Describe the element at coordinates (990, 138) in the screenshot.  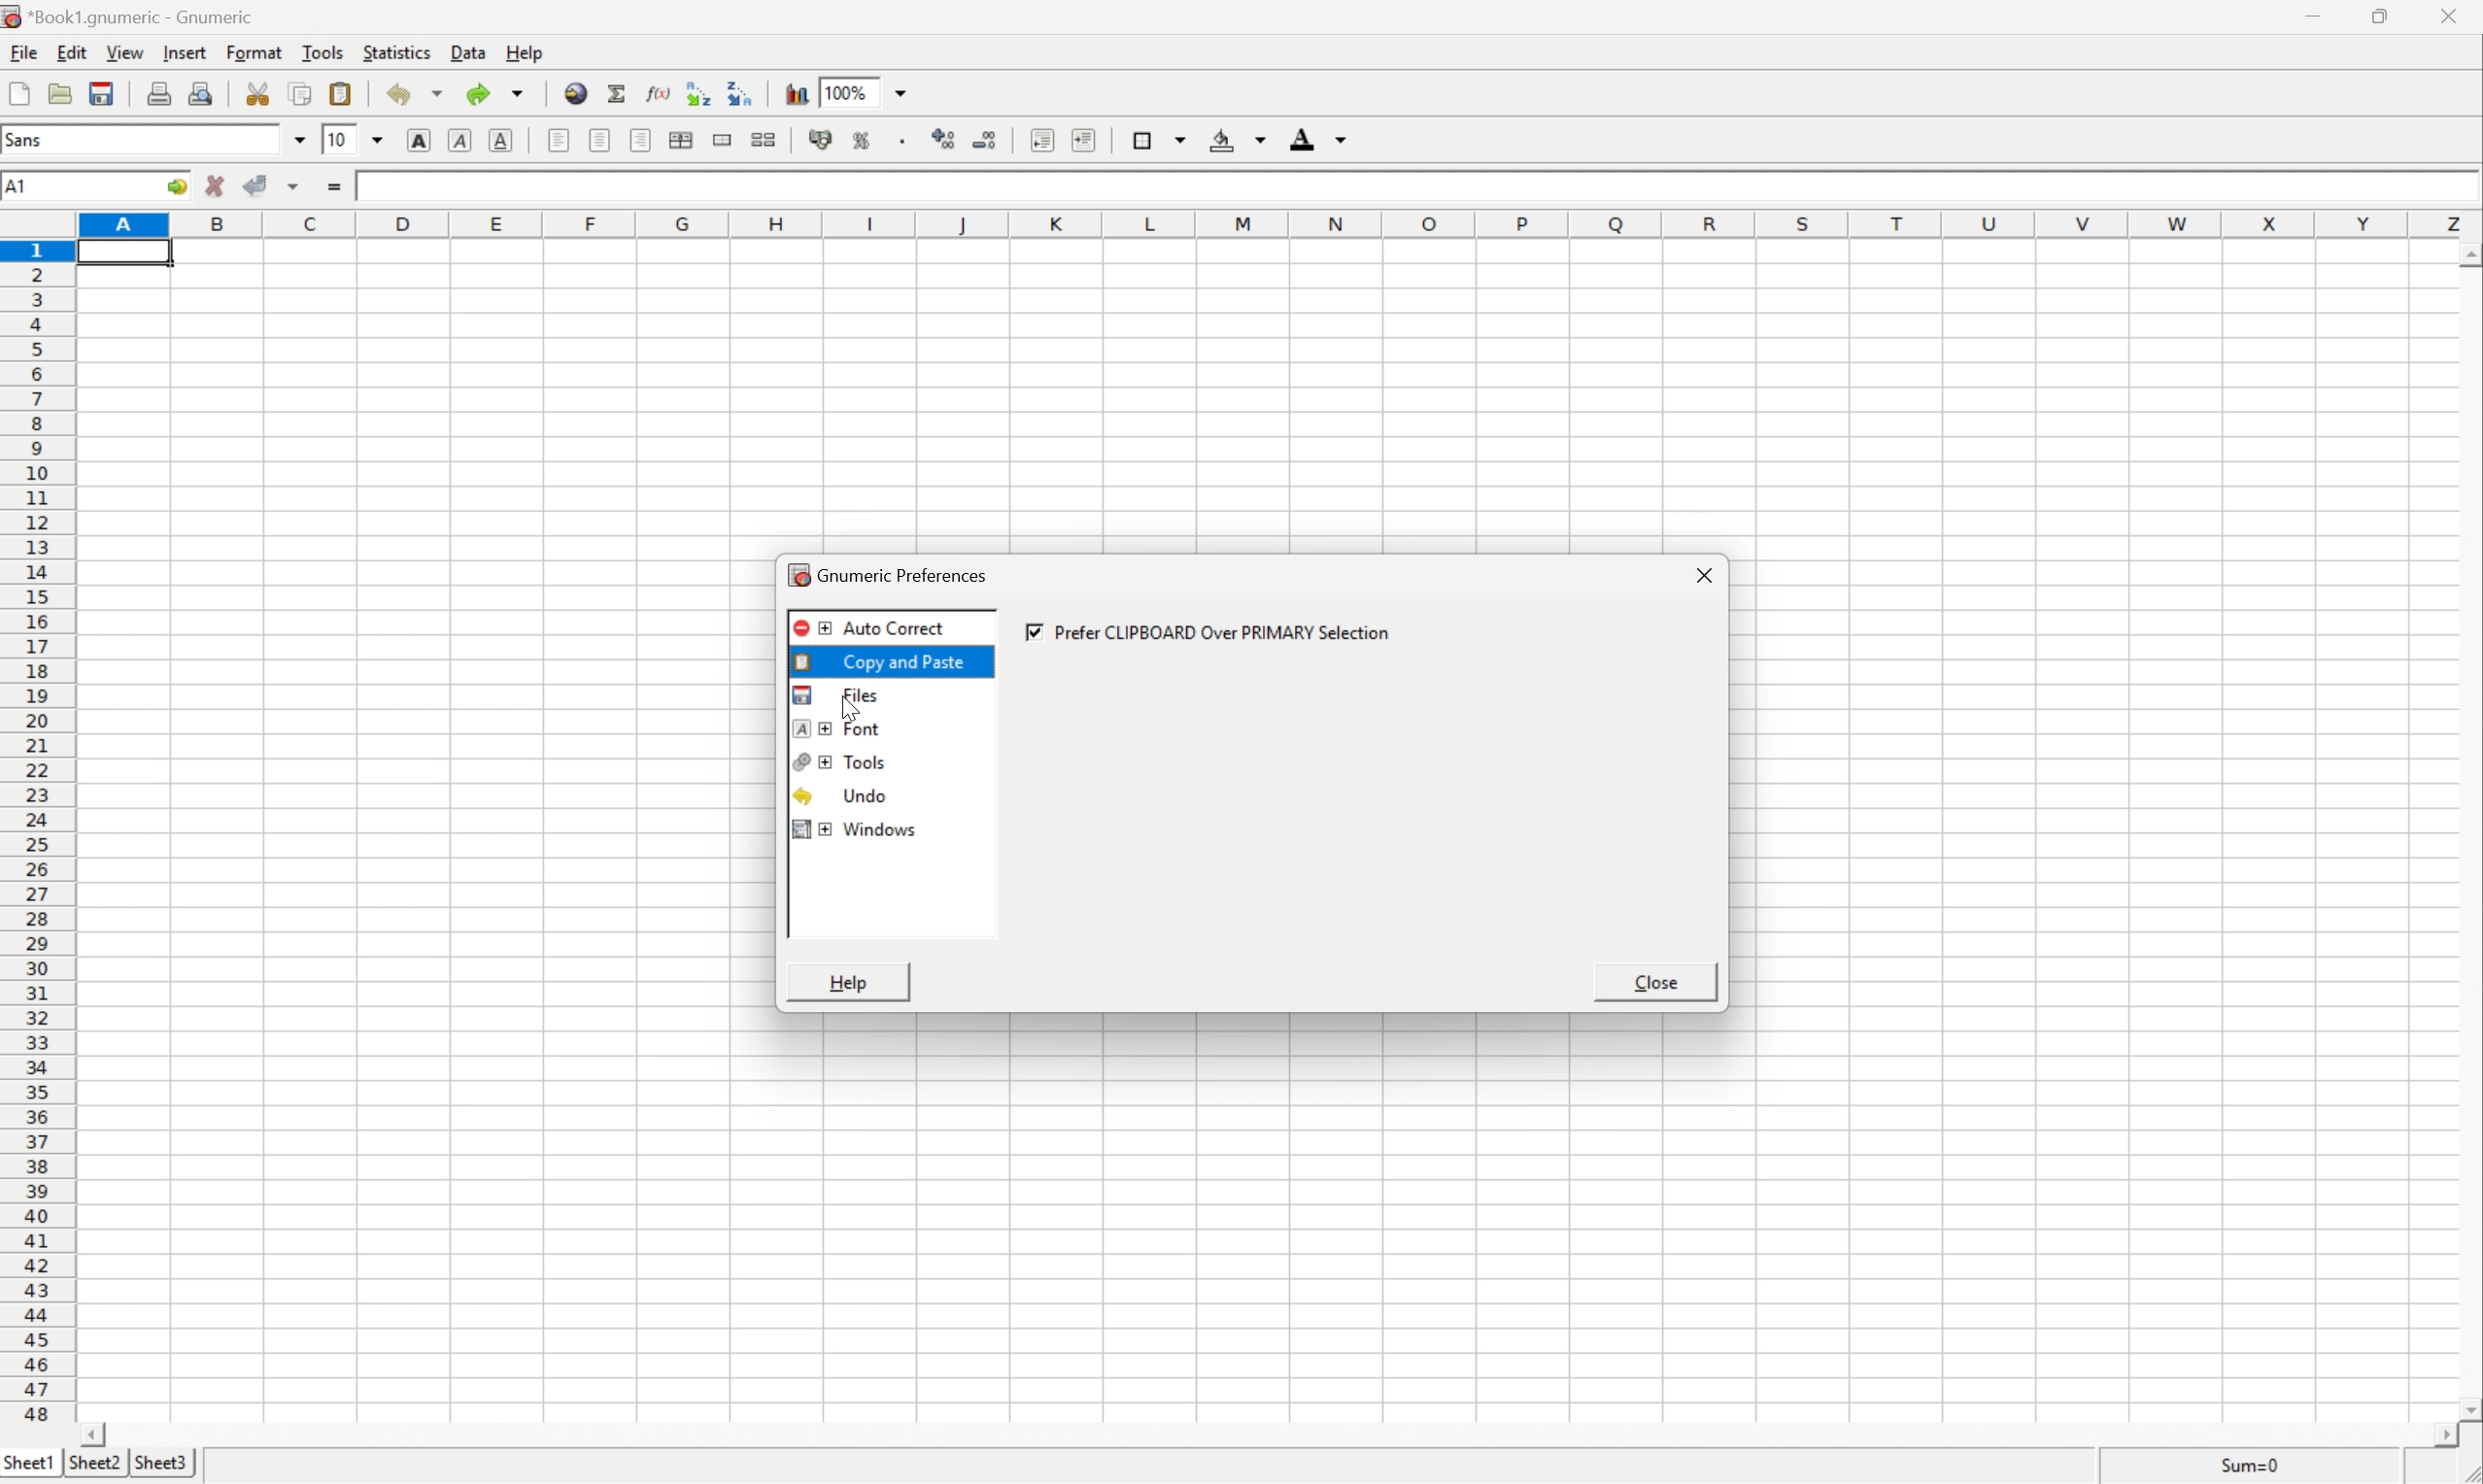
I see `decrease numbers of decimals displayed` at that location.